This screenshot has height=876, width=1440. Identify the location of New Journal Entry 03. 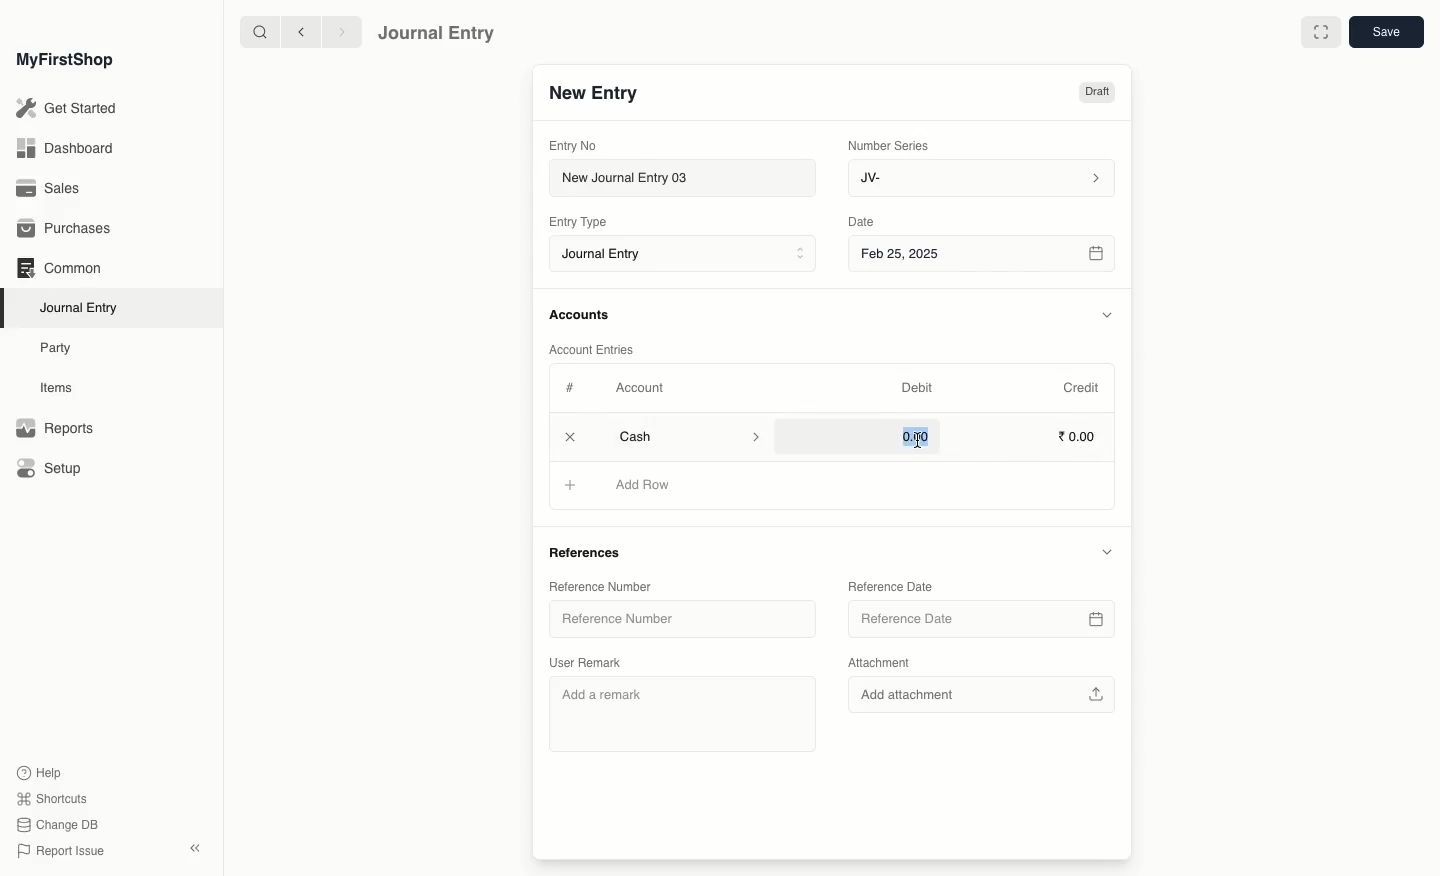
(688, 179).